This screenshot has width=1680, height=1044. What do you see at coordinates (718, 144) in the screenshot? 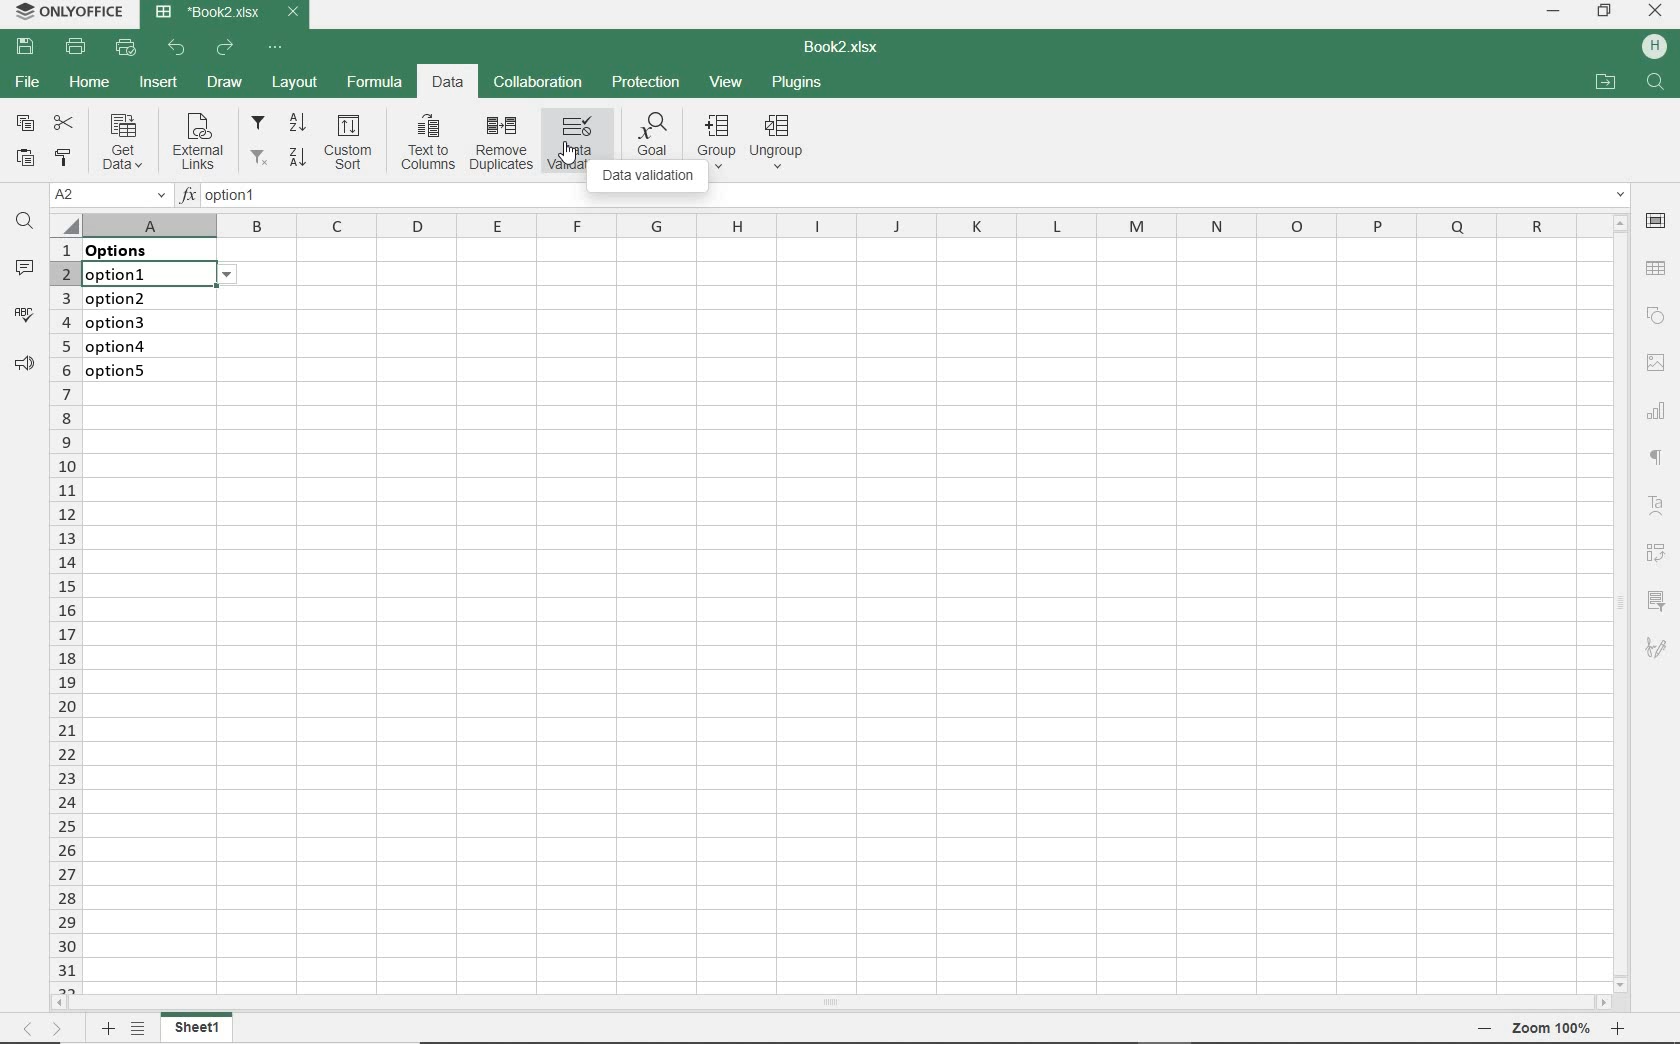
I see `group` at bounding box center [718, 144].